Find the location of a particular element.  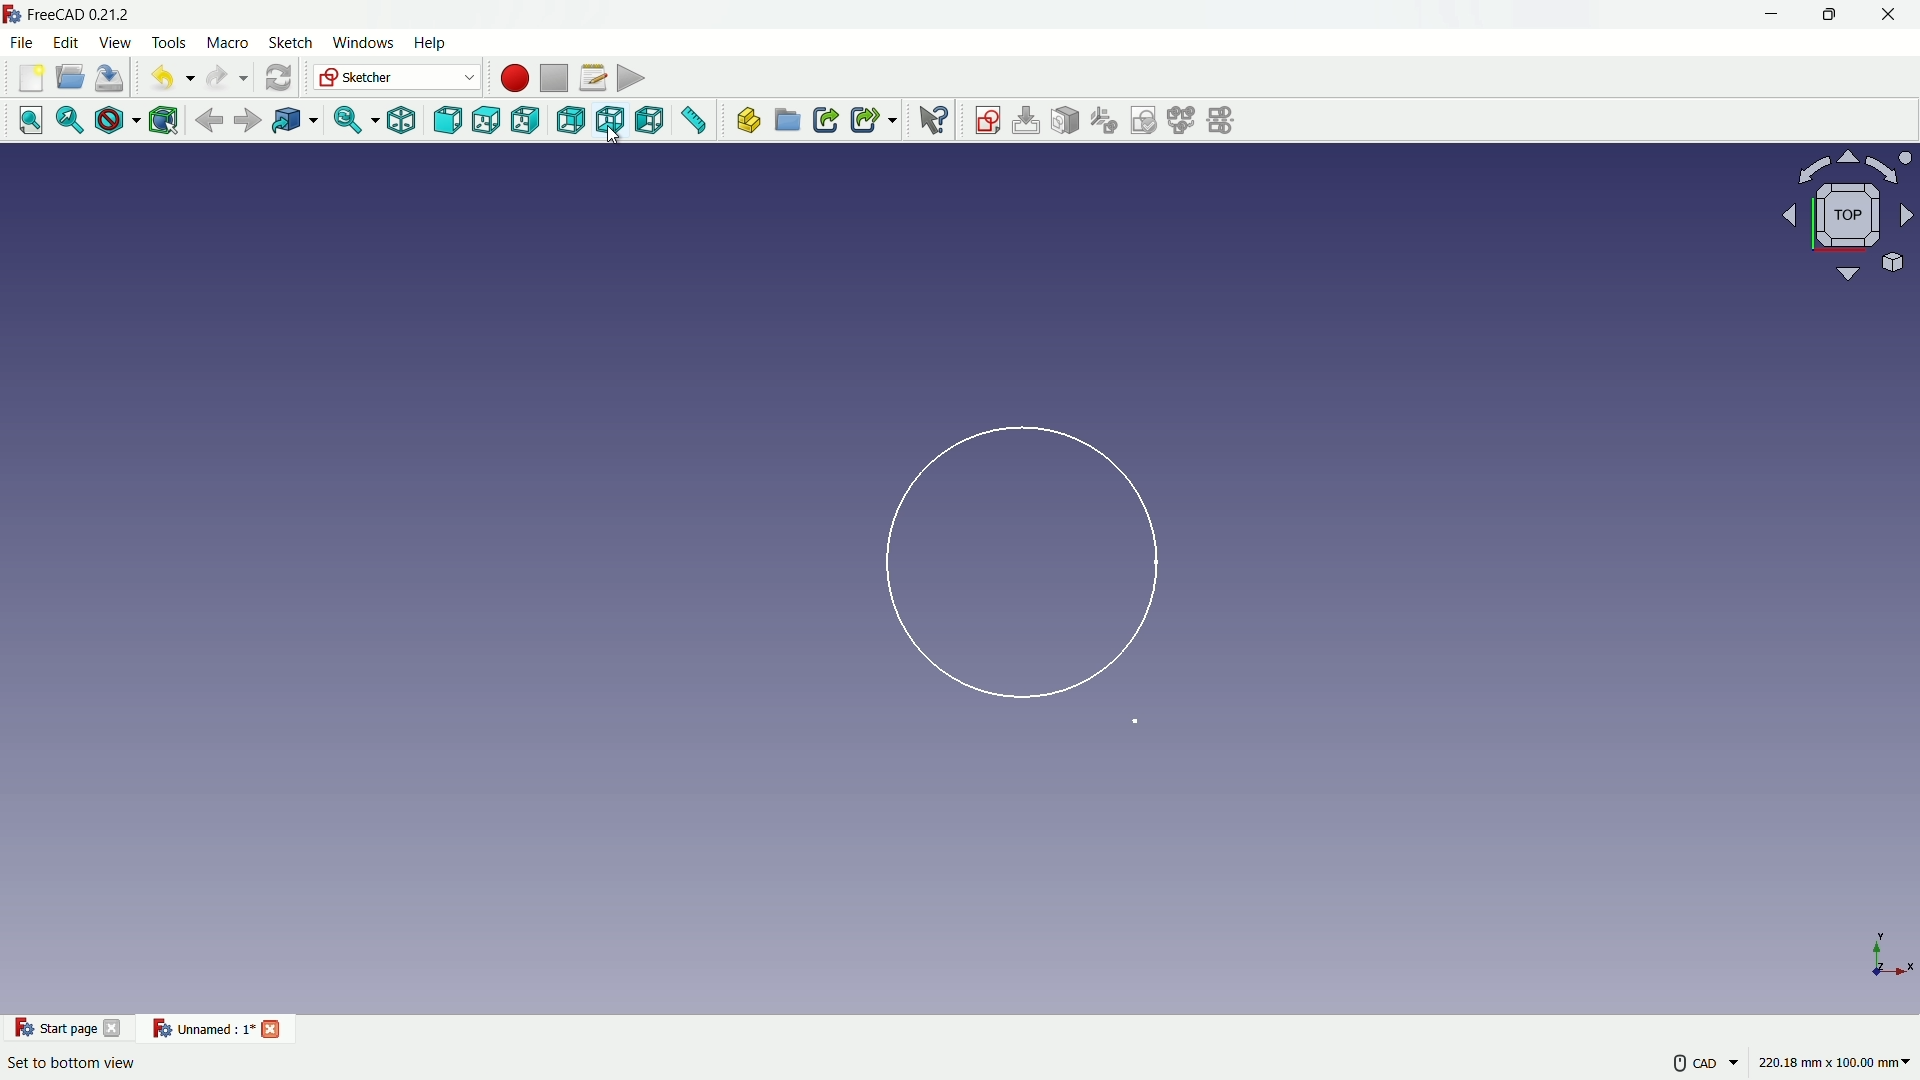

isometric view is located at coordinates (406, 121).